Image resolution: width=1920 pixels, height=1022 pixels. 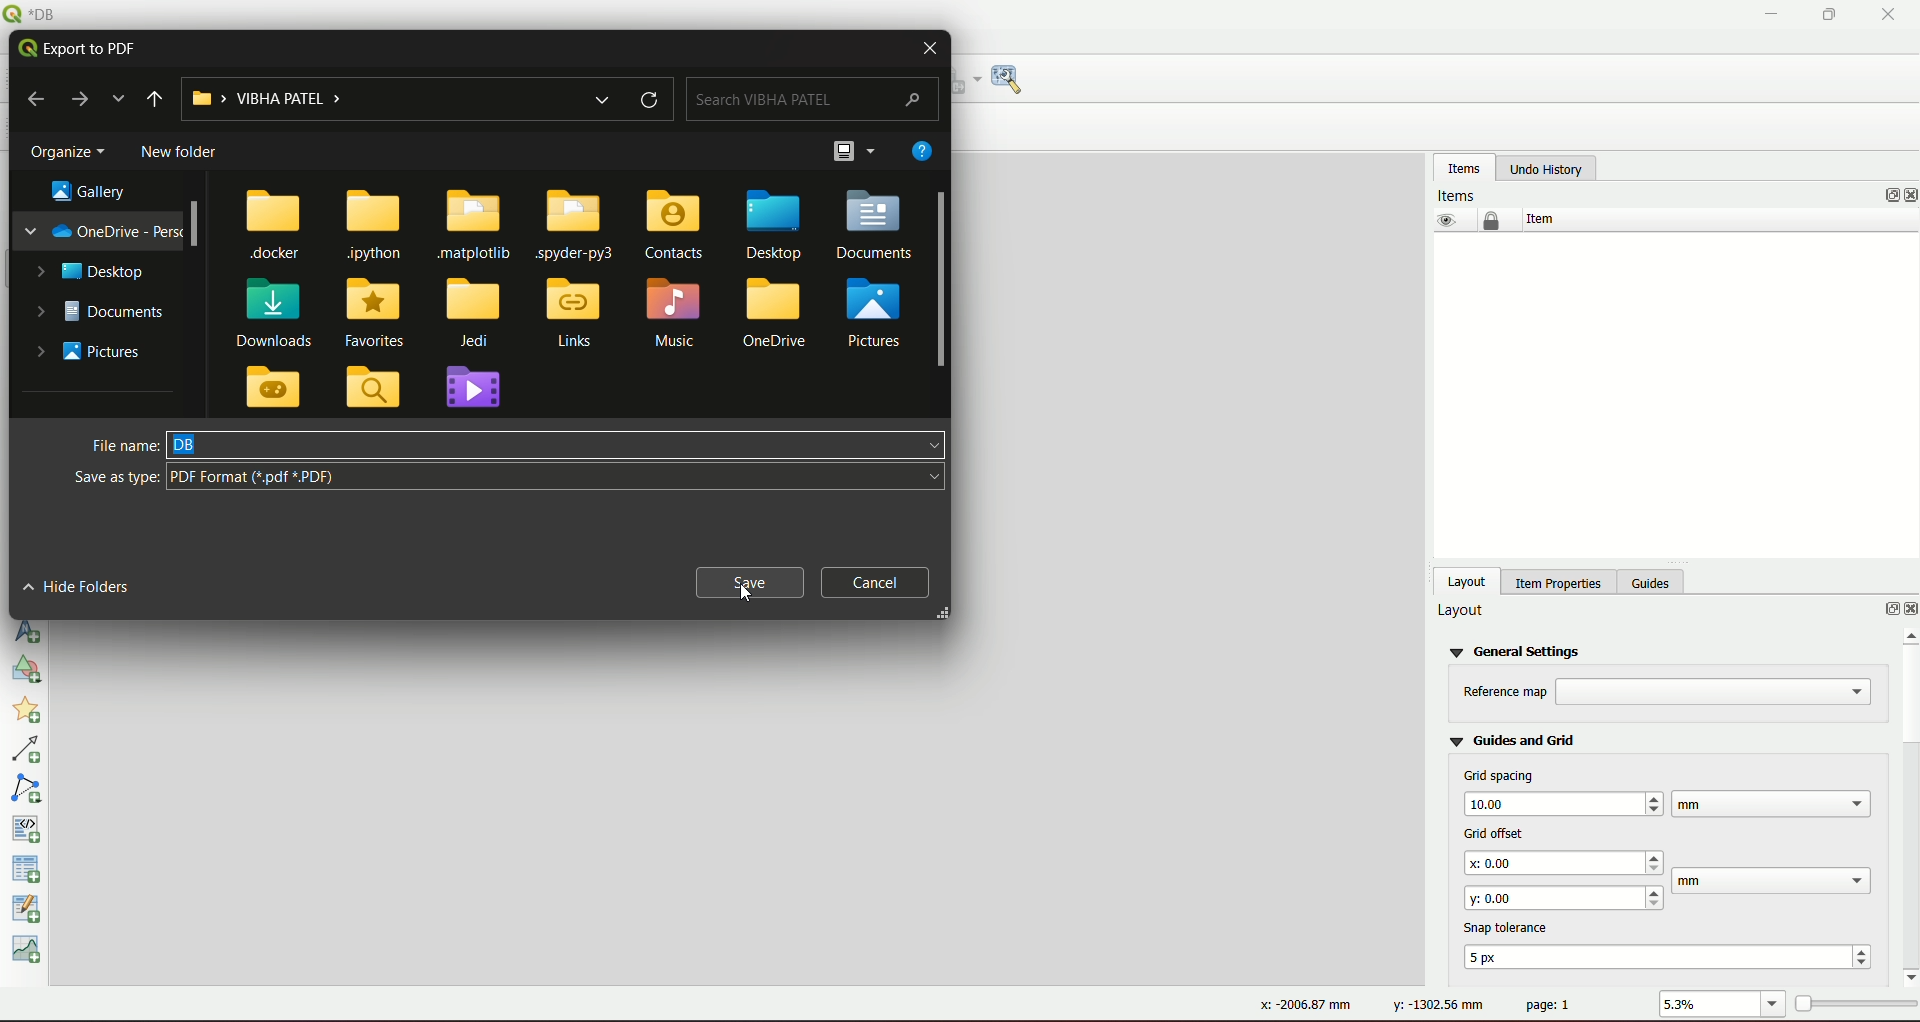 I want to click on downloads, so click(x=283, y=312).